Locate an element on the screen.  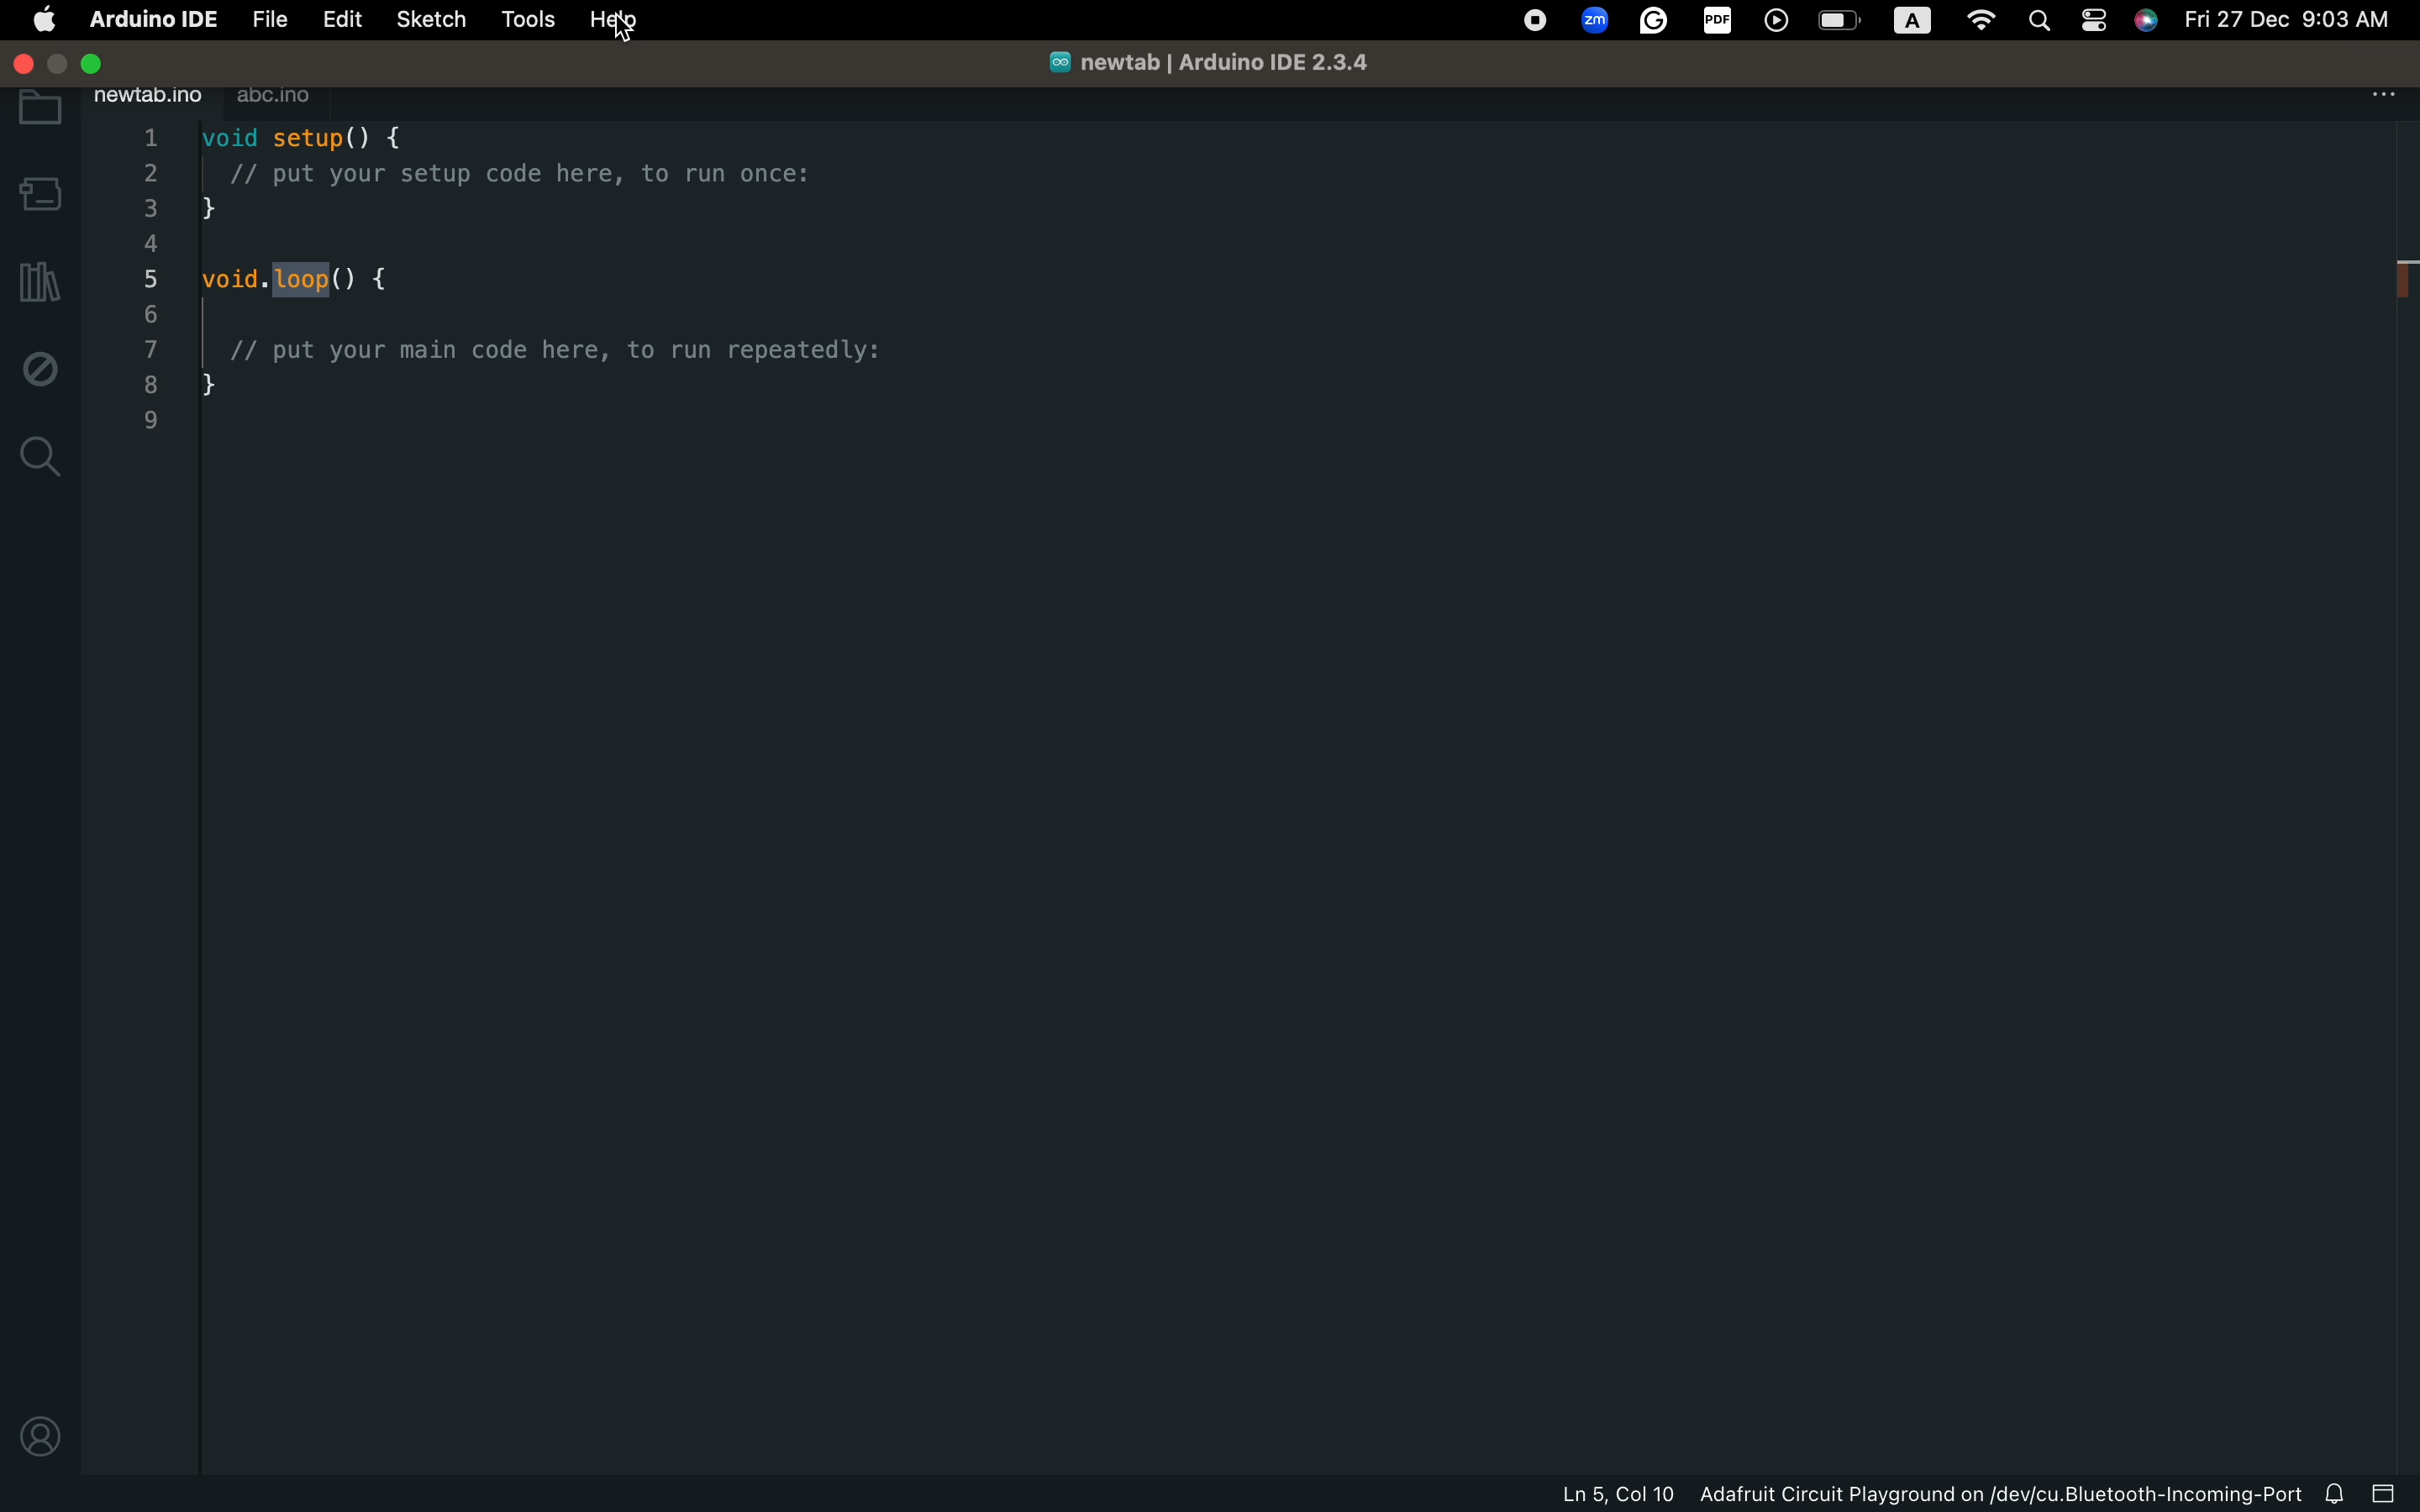
Maximize is located at coordinates (64, 62).